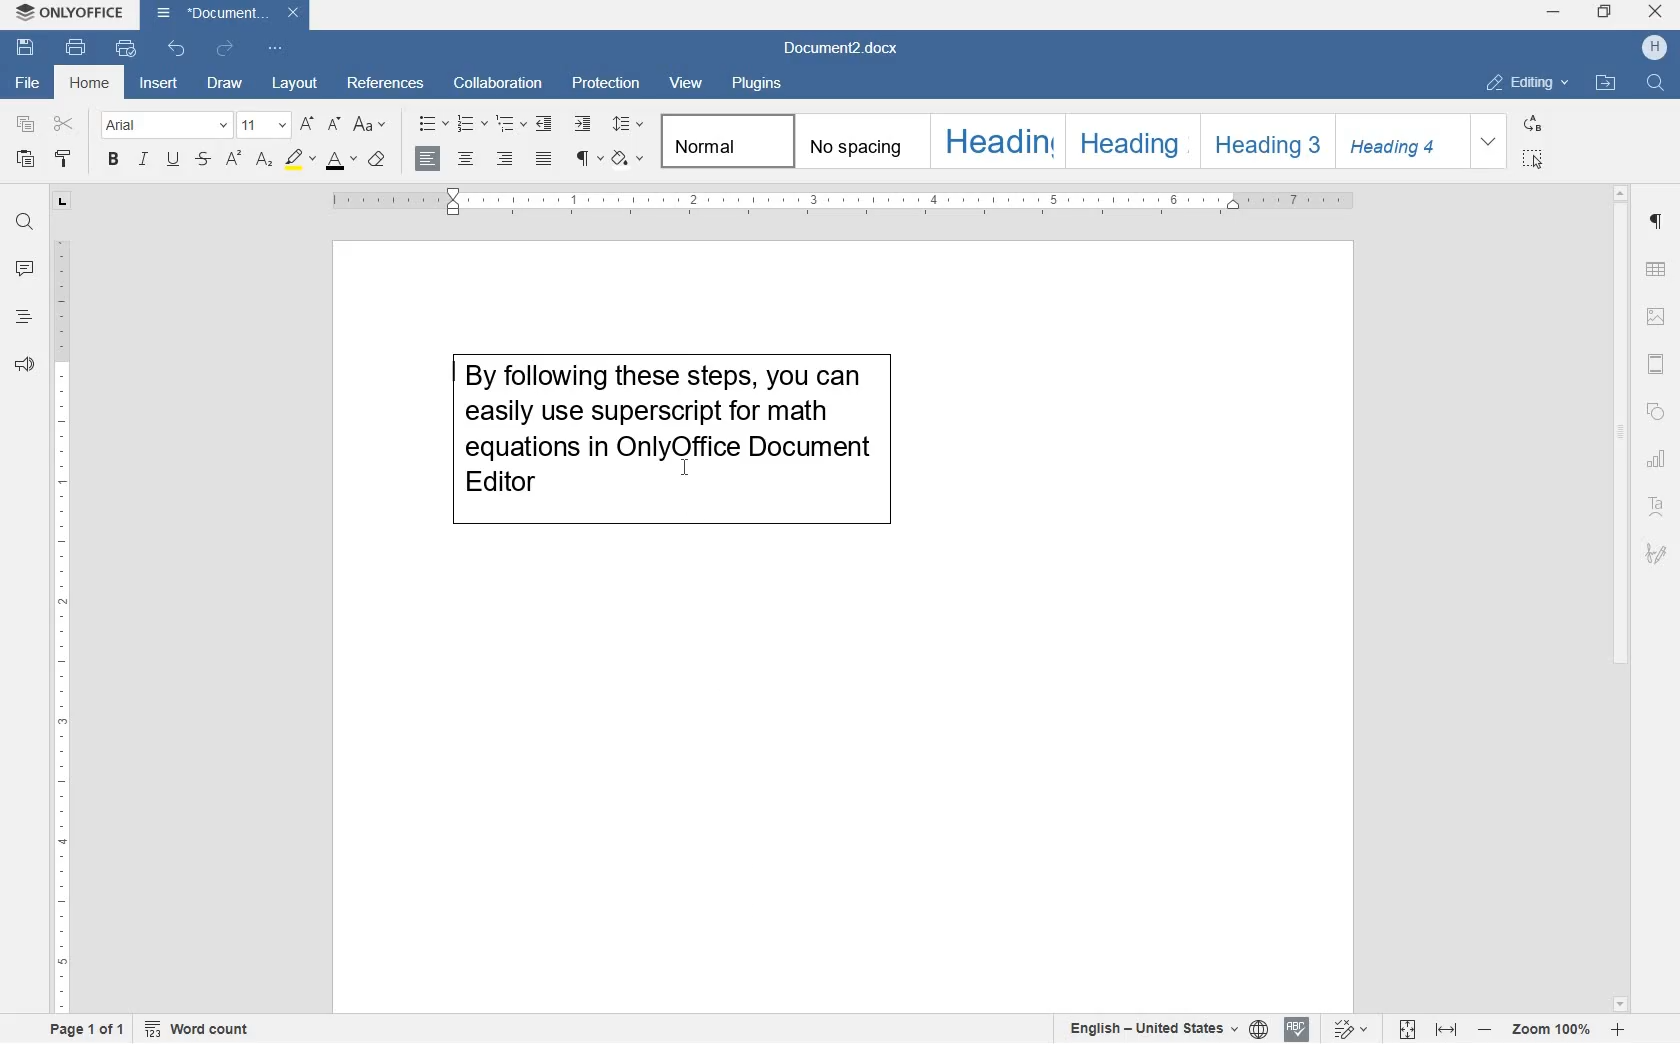  I want to click on Normal, so click(724, 141).